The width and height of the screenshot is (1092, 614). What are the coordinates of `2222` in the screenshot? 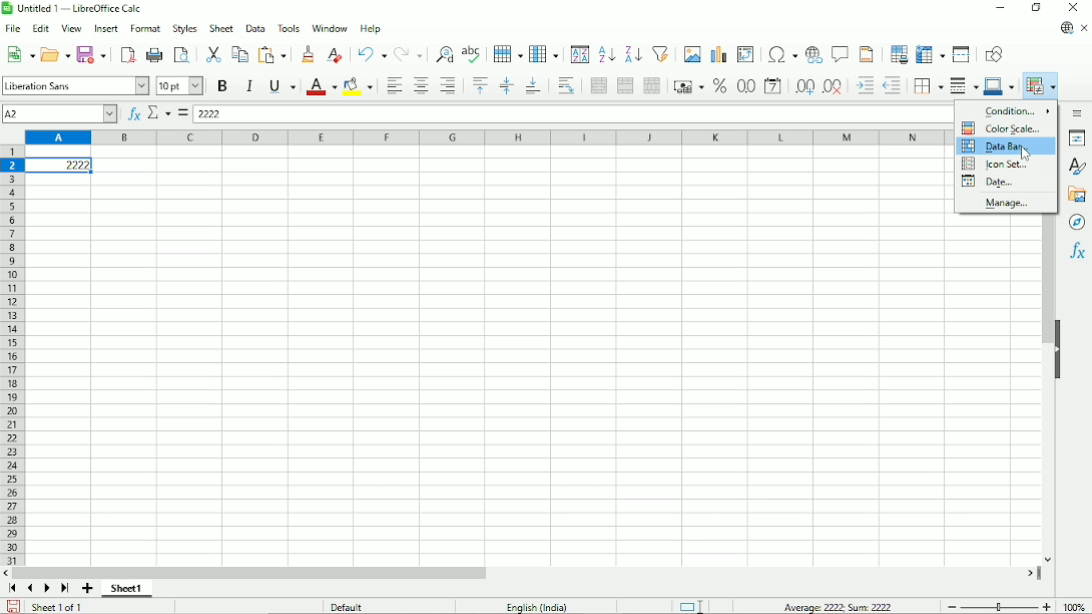 It's located at (60, 165).